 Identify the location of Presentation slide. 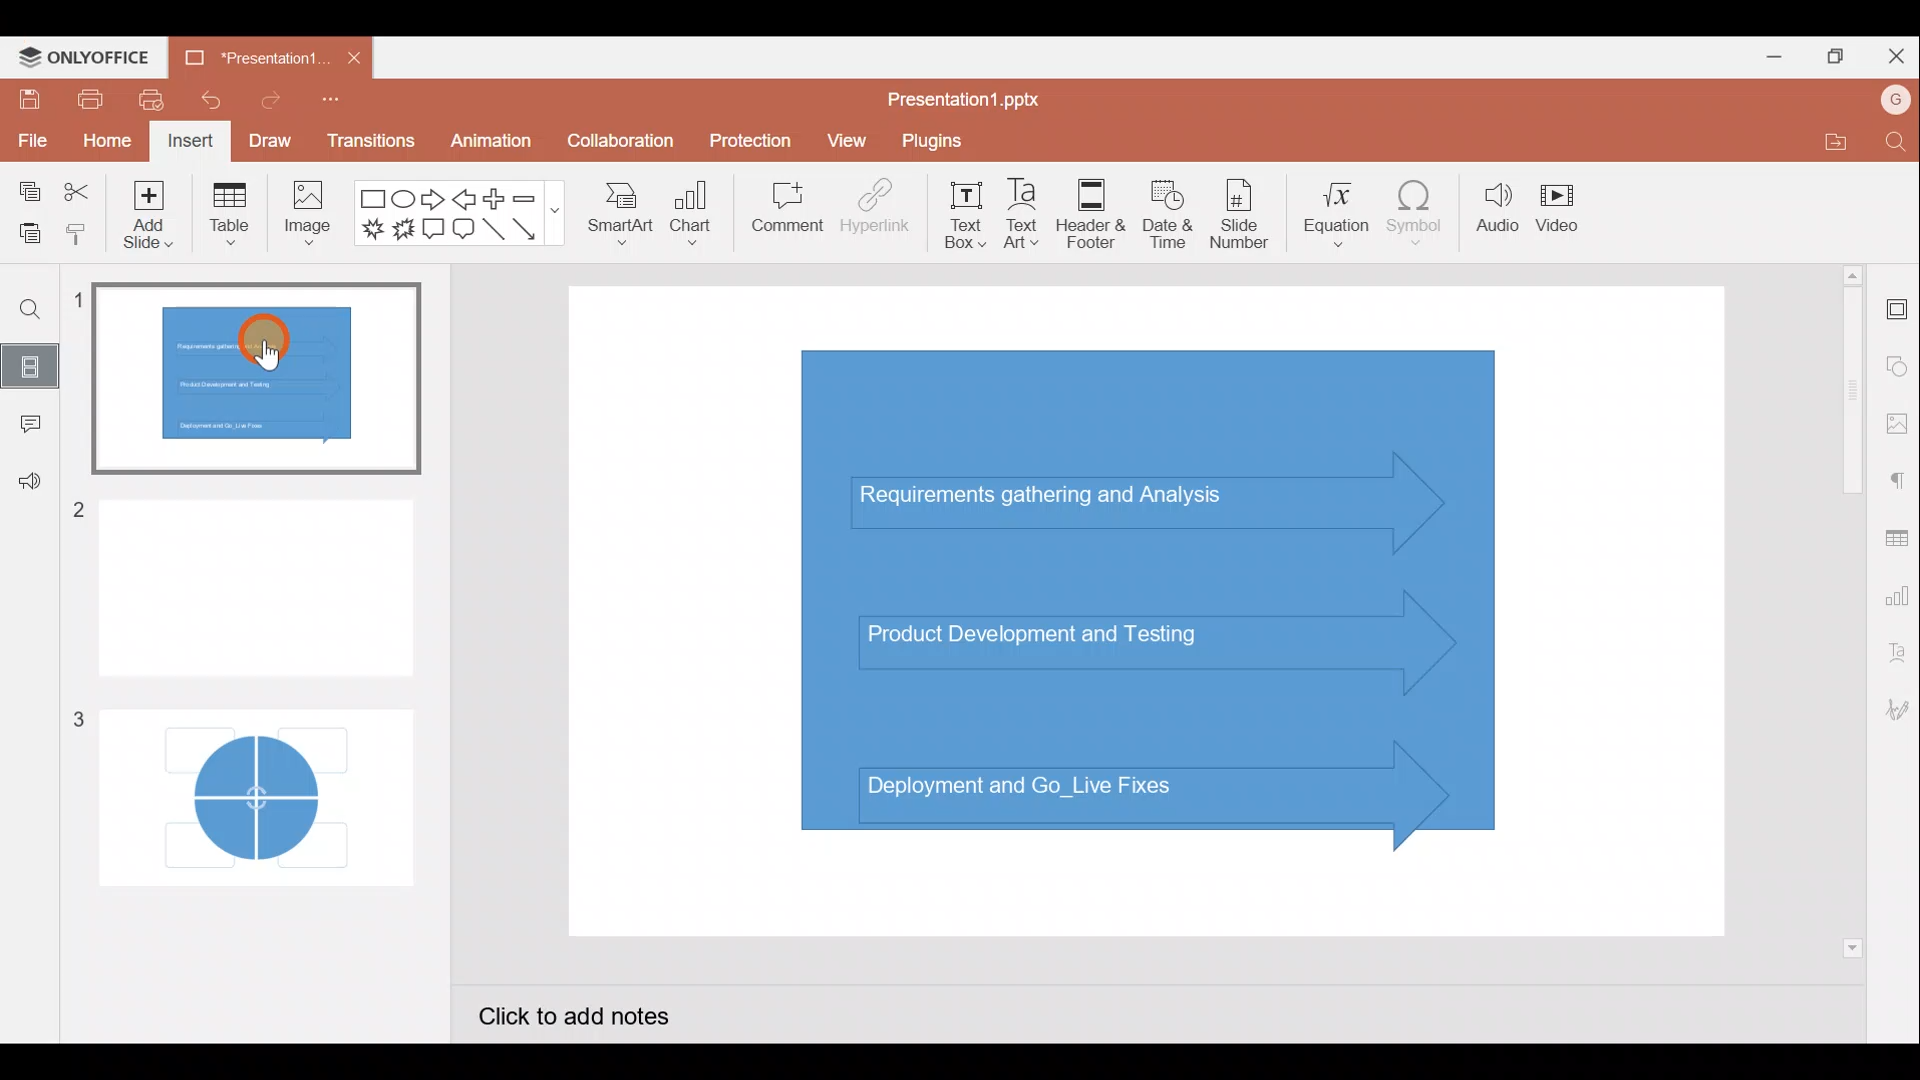
(1154, 612).